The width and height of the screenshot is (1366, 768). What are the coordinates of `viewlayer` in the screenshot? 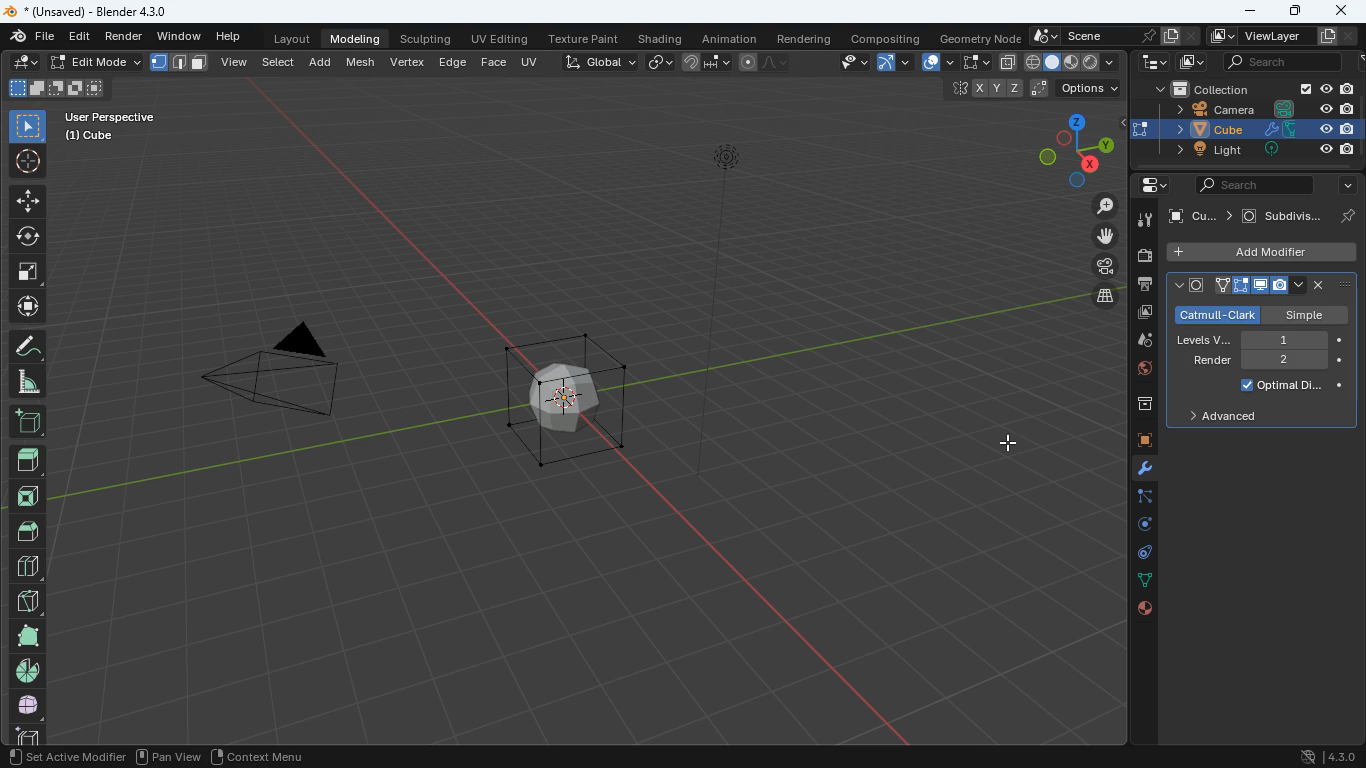 It's located at (1283, 37).